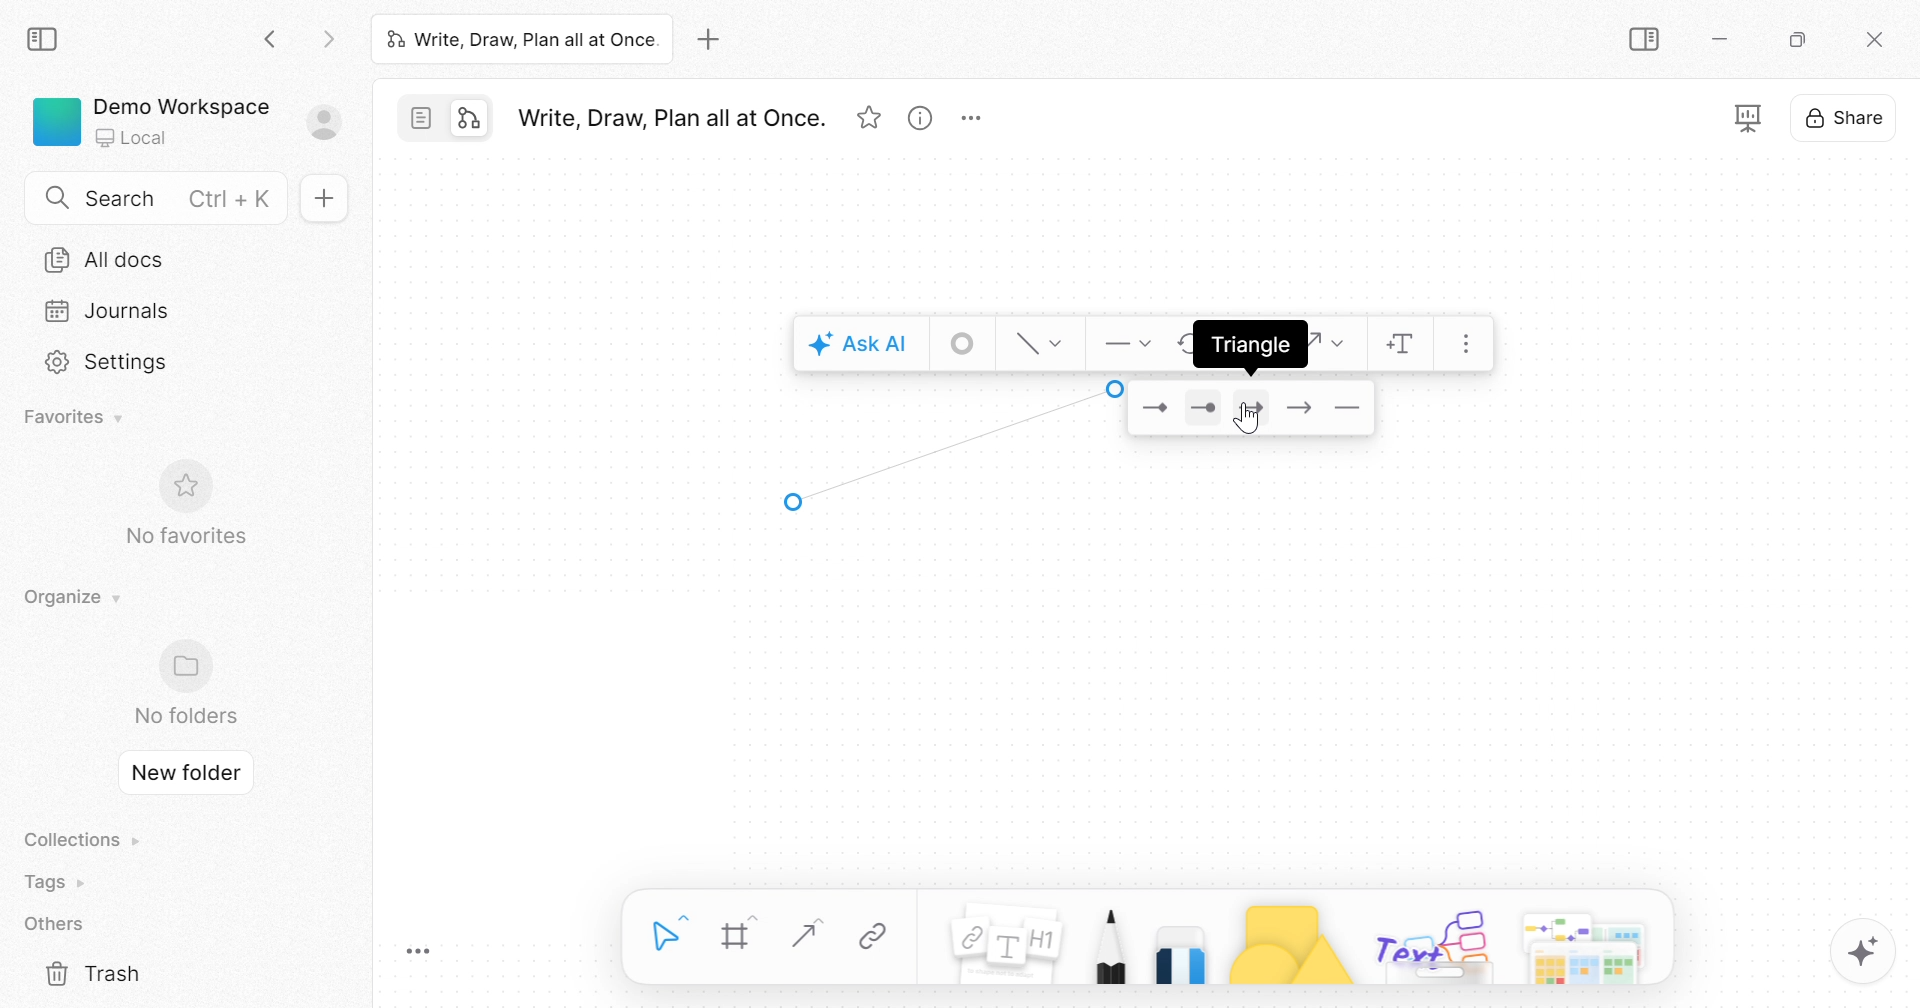 Image resolution: width=1920 pixels, height=1008 pixels. What do you see at coordinates (1353, 412) in the screenshot?
I see `None` at bounding box center [1353, 412].